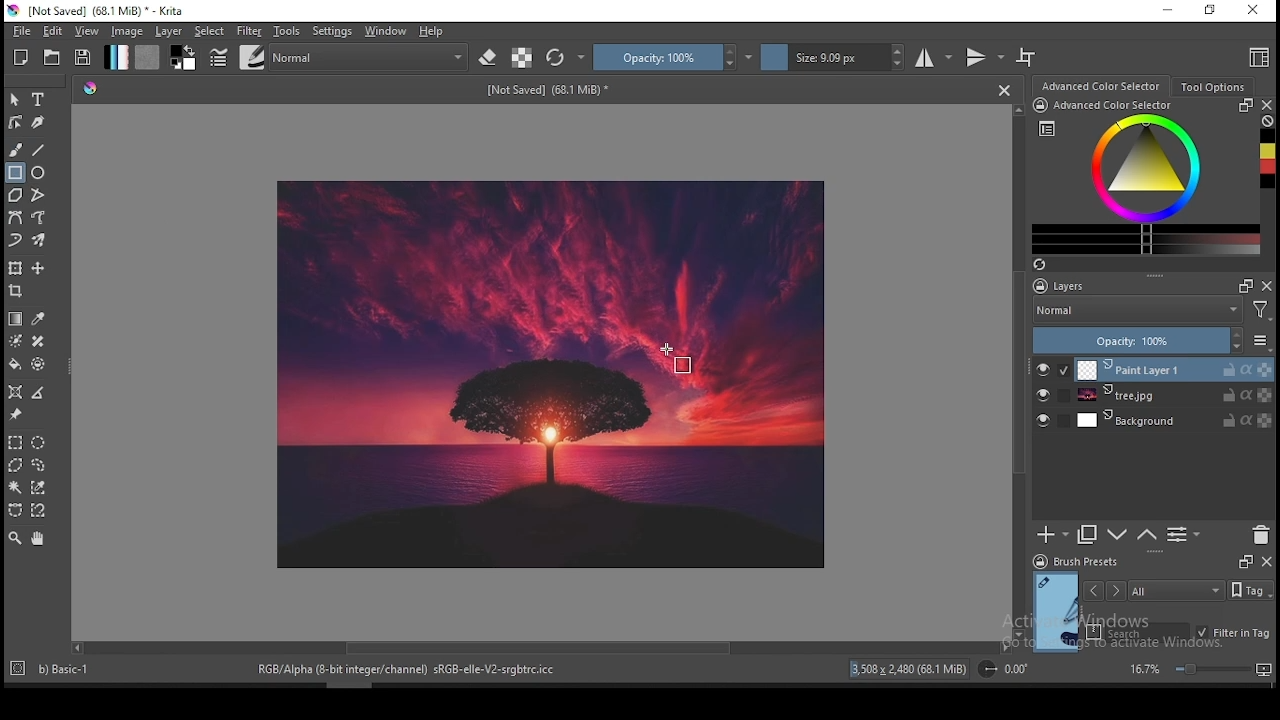 Image resolution: width=1280 pixels, height=720 pixels. Describe the element at coordinates (14, 442) in the screenshot. I see `polygon selection tool` at that location.